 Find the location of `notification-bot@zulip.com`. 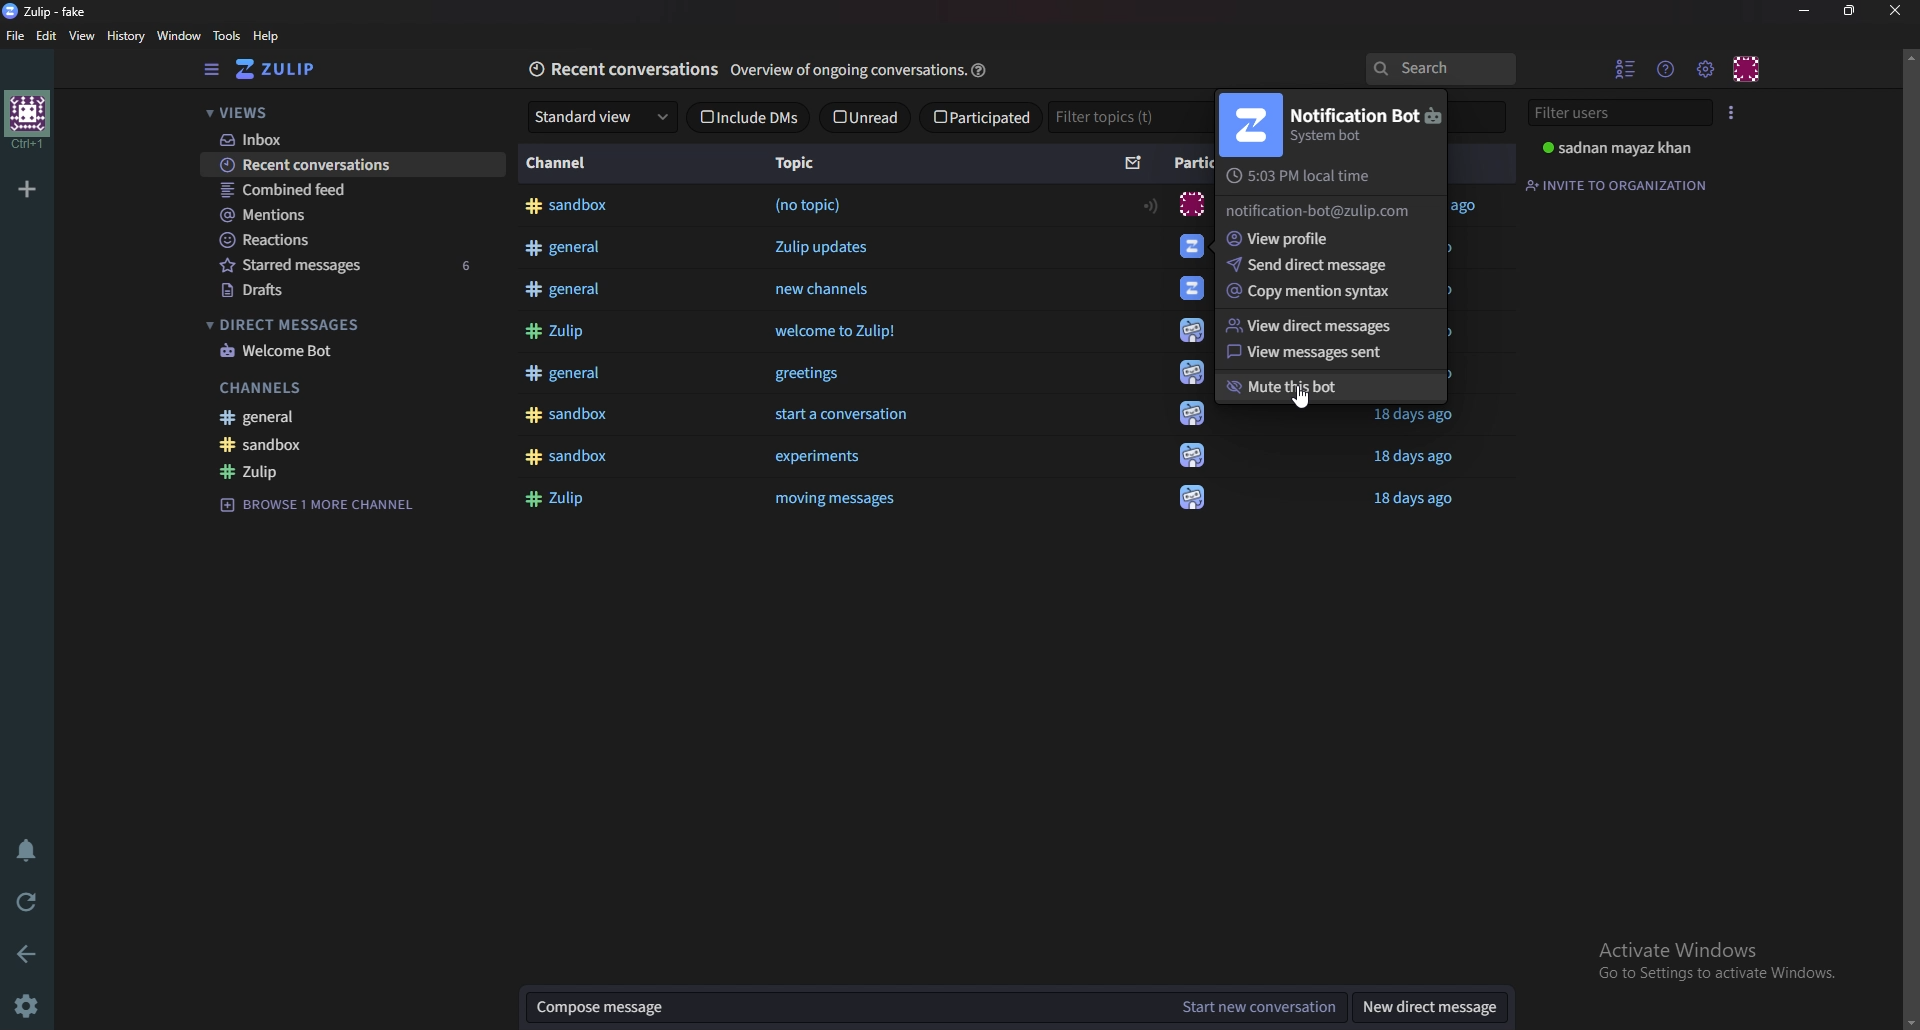

notification-bot@zulip.com is located at coordinates (1319, 212).